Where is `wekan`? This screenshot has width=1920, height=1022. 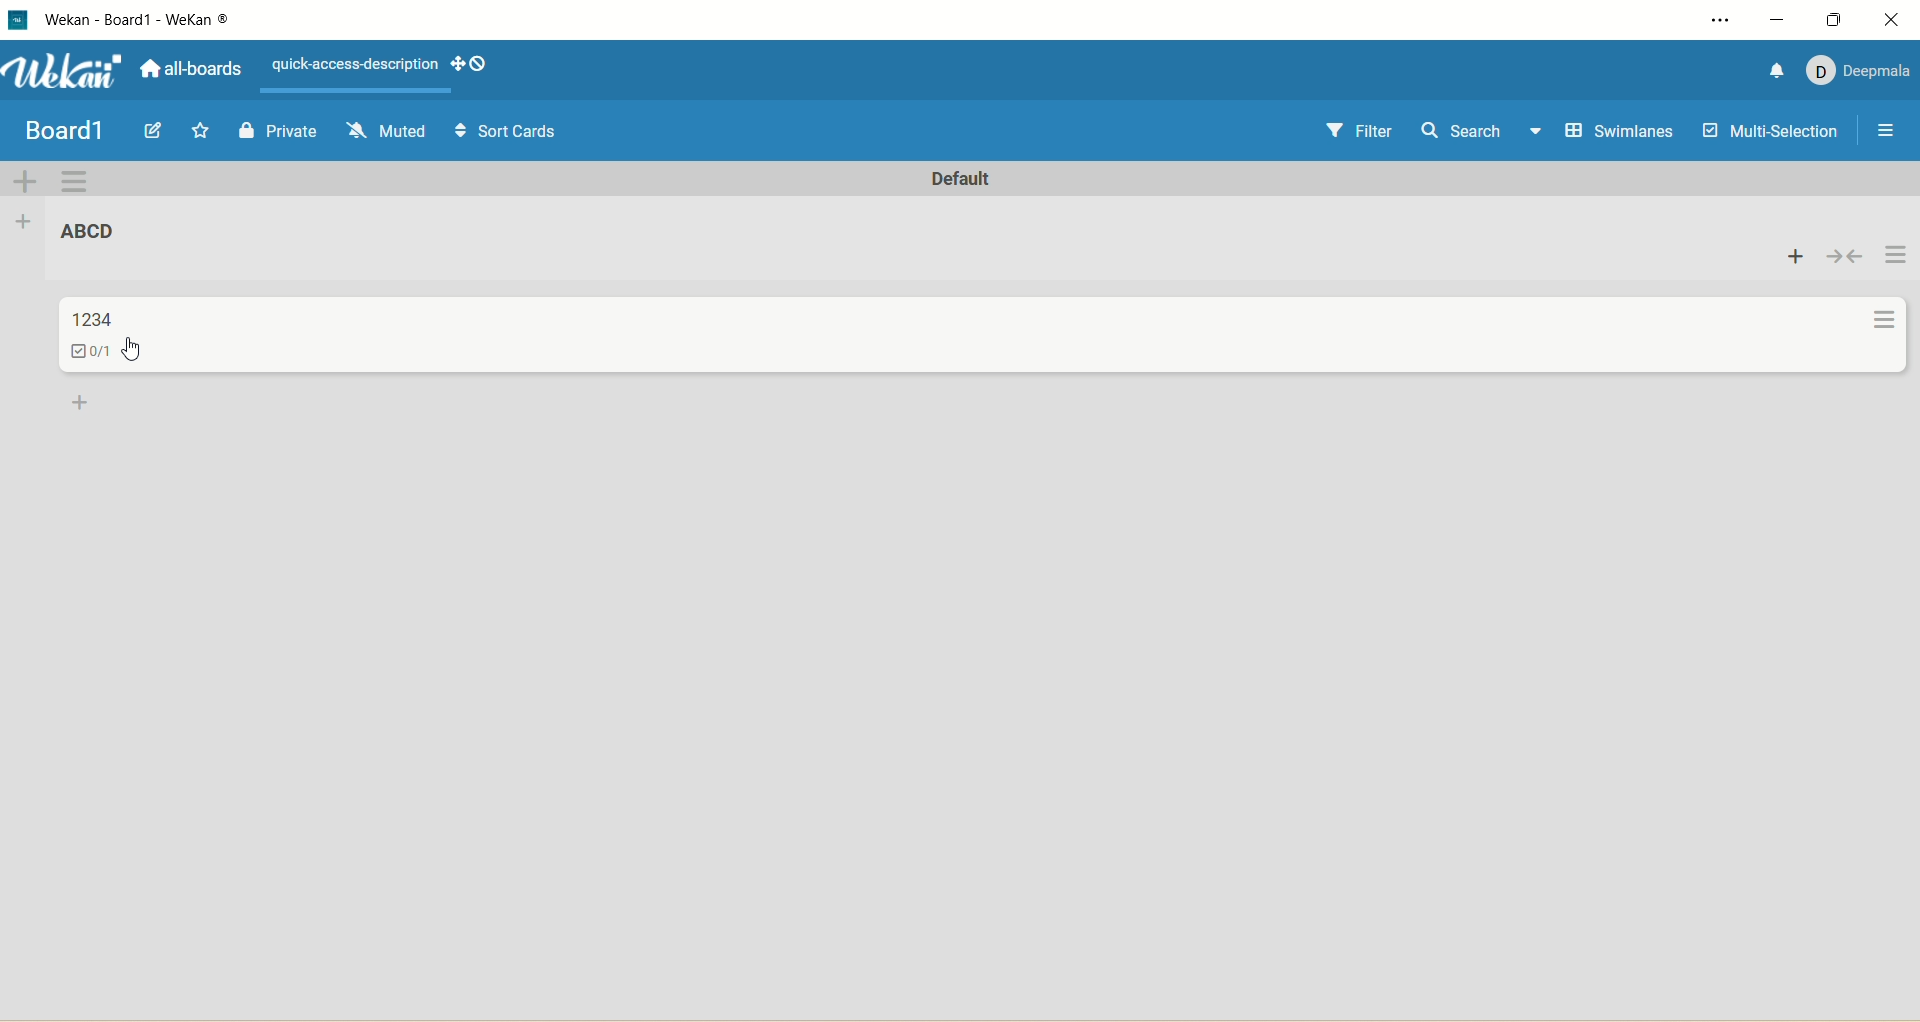 wekan is located at coordinates (63, 72).